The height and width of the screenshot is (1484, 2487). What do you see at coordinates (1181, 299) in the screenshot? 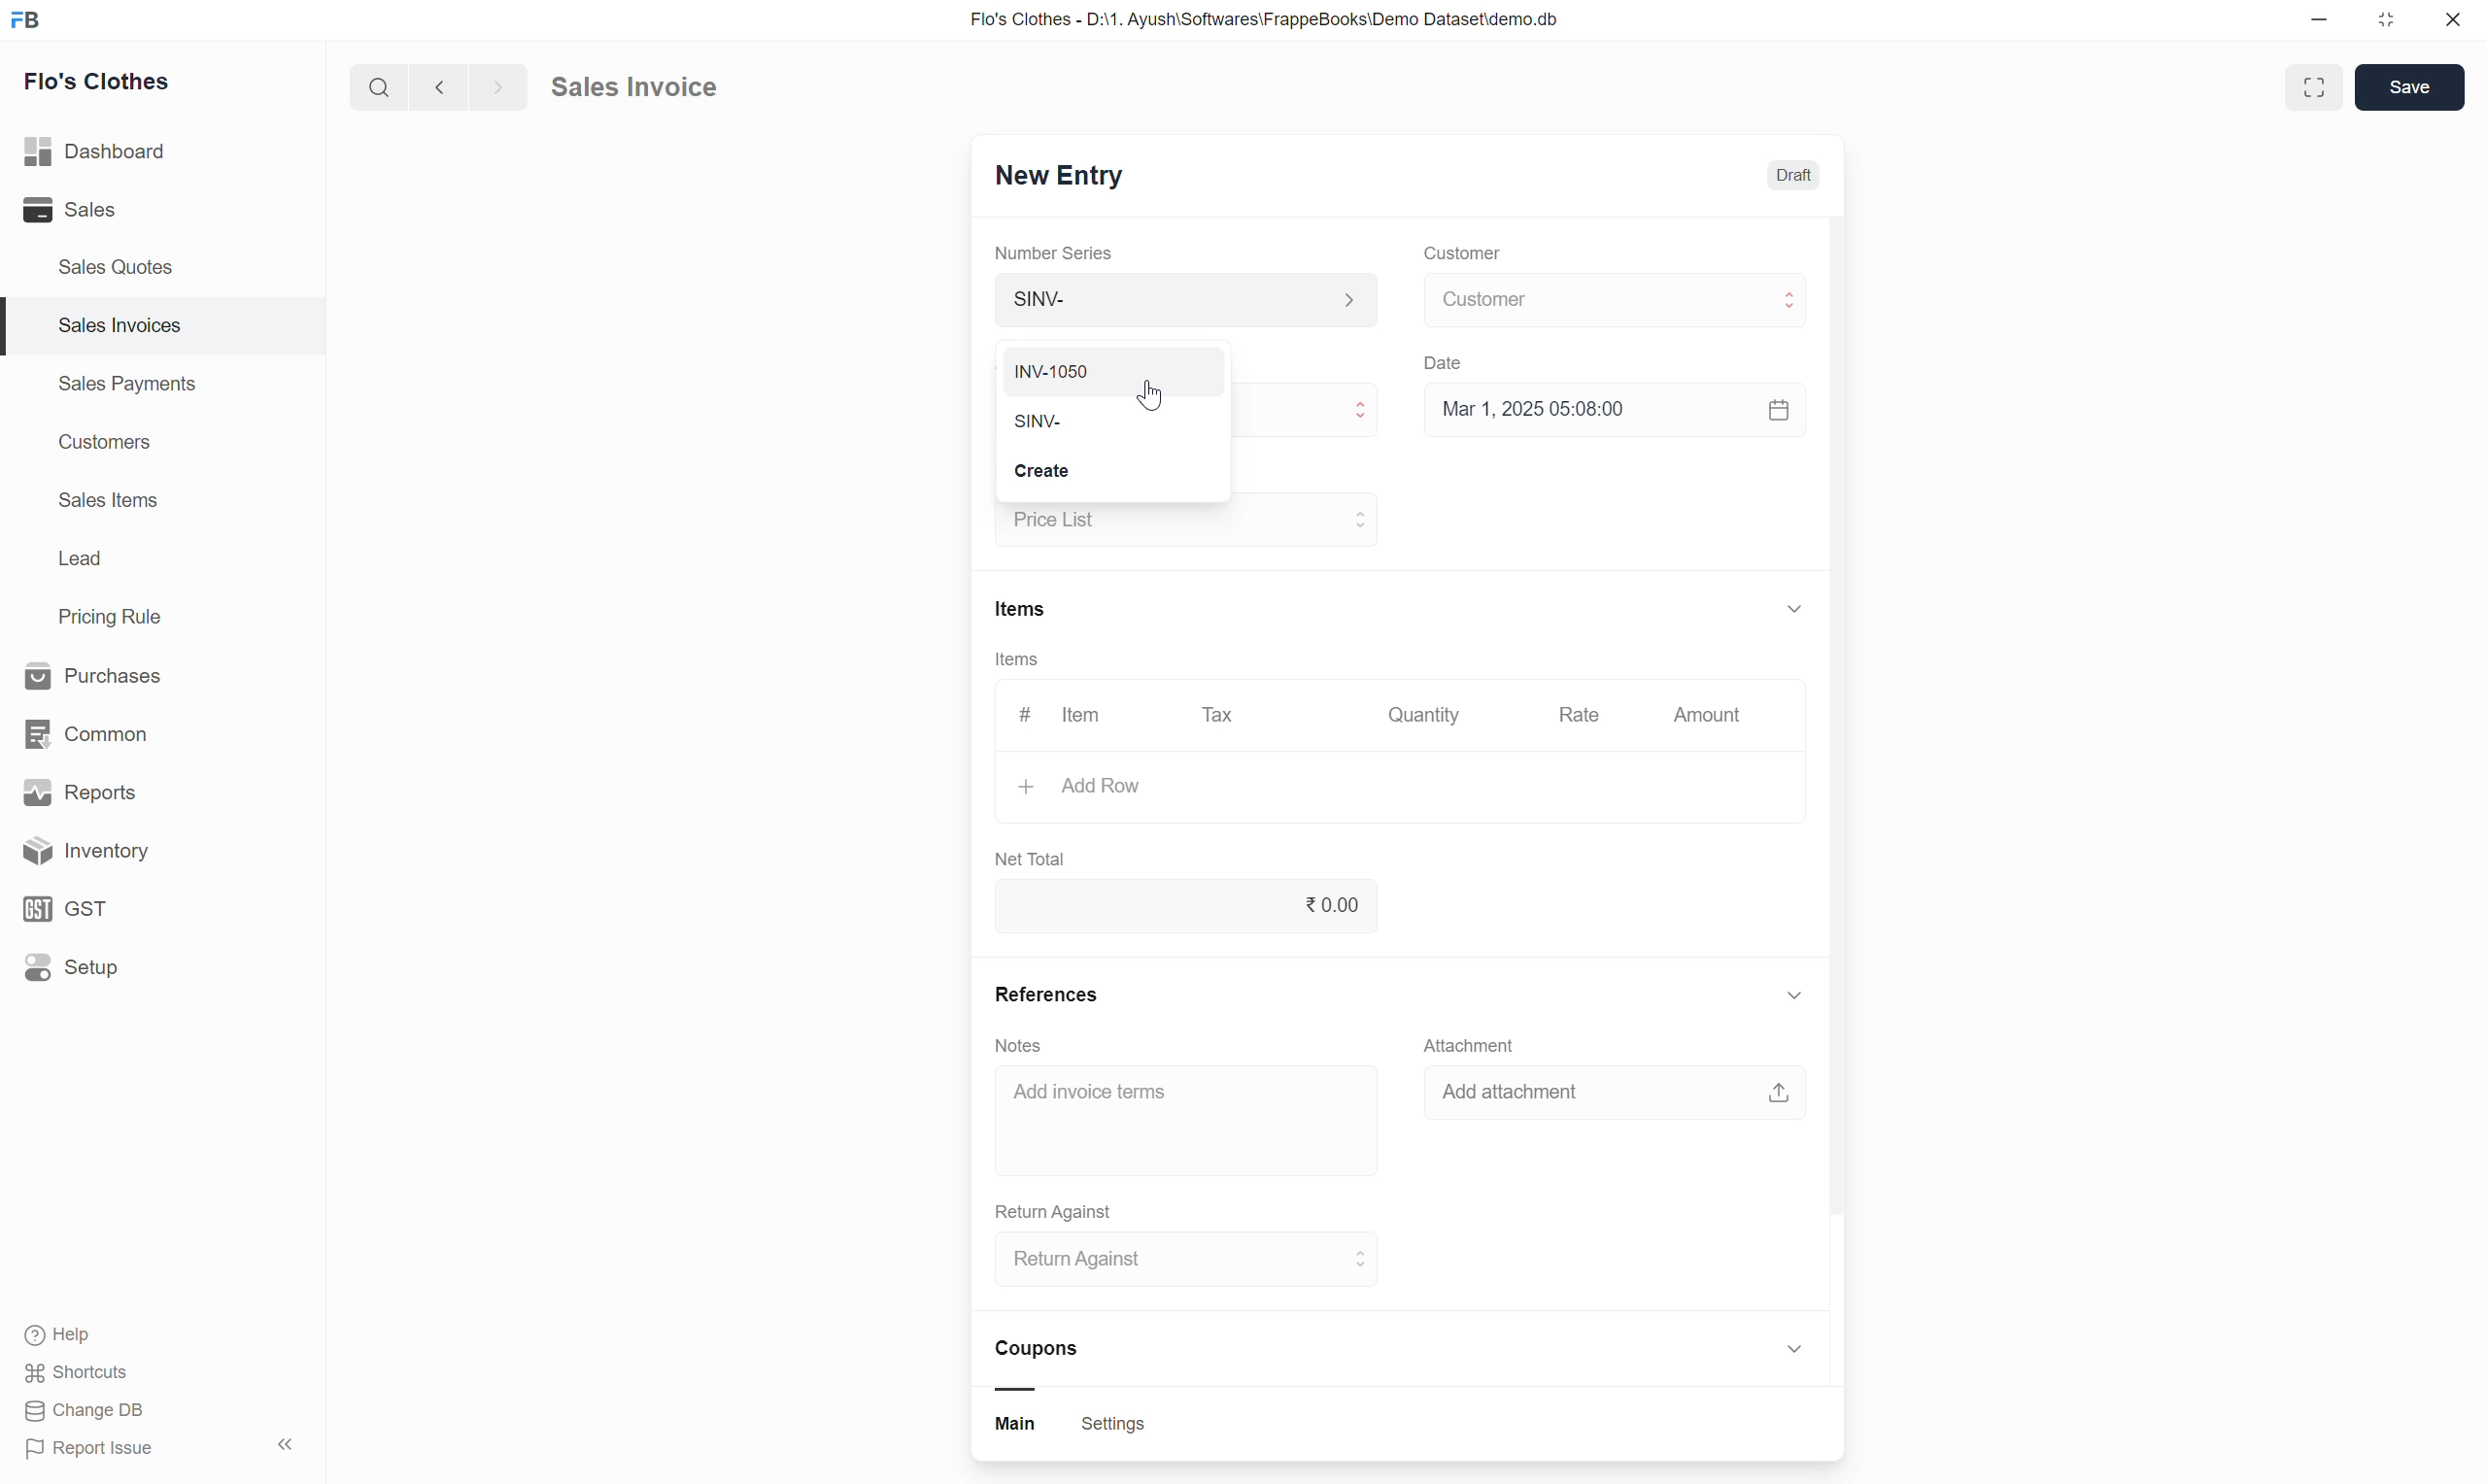
I see `Select Number series` at bounding box center [1181, 299].